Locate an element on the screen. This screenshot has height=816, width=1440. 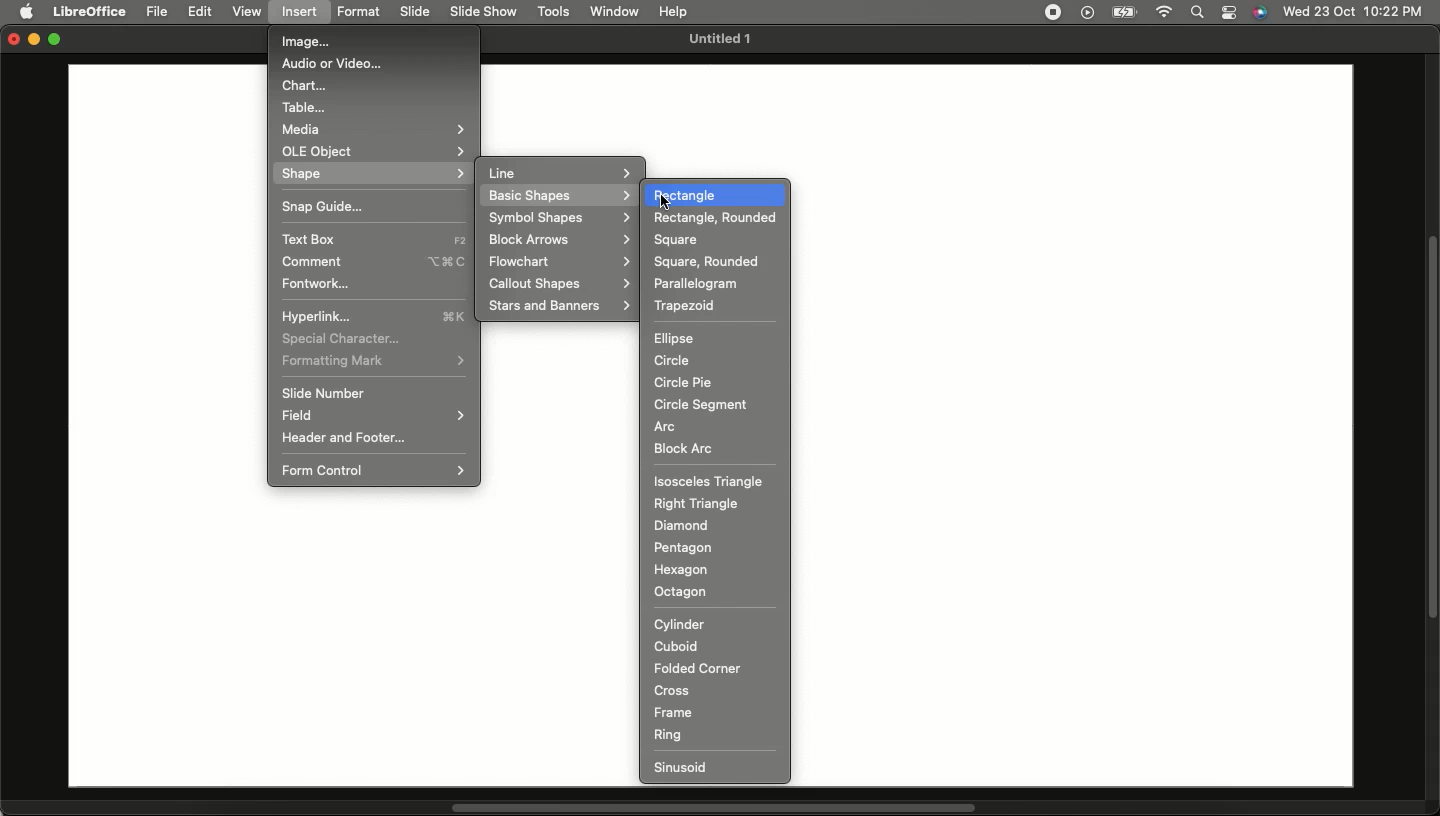
Format is located at coordinates (363, 13).